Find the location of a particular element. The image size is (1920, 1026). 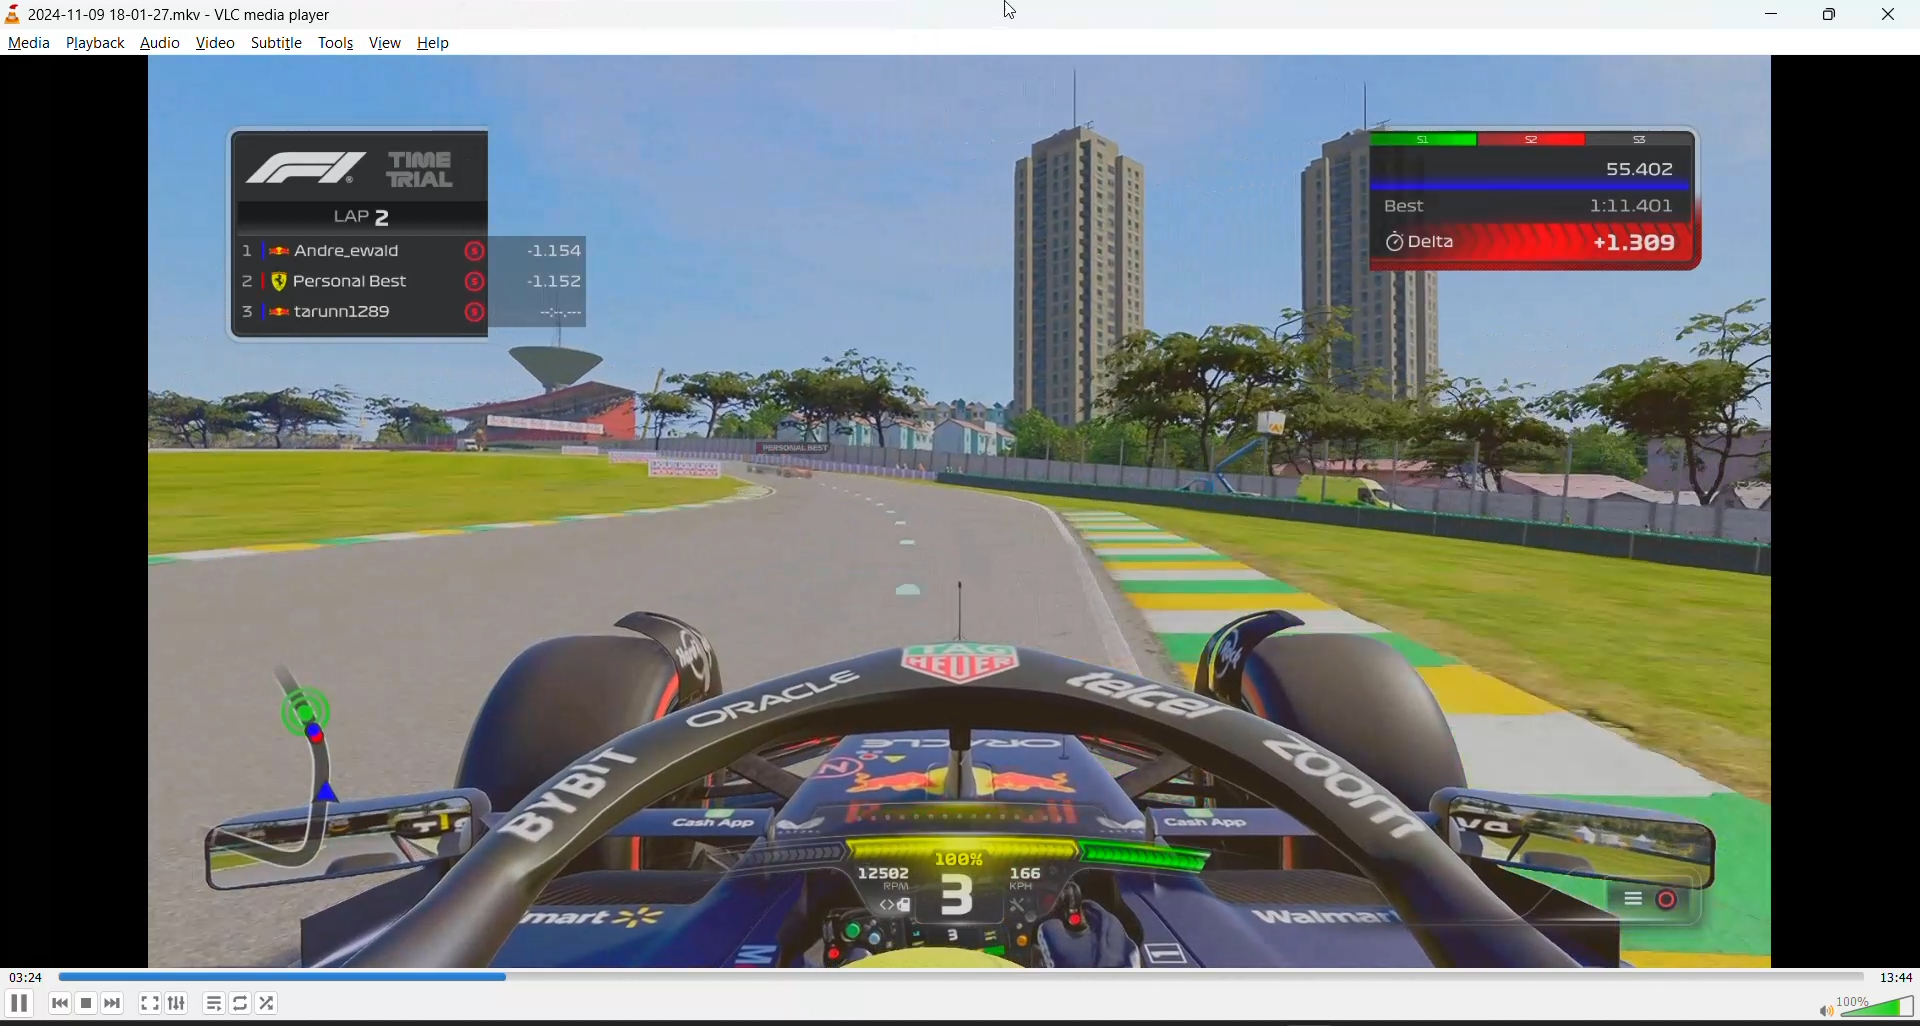

video is located at coordinates (214, 41).